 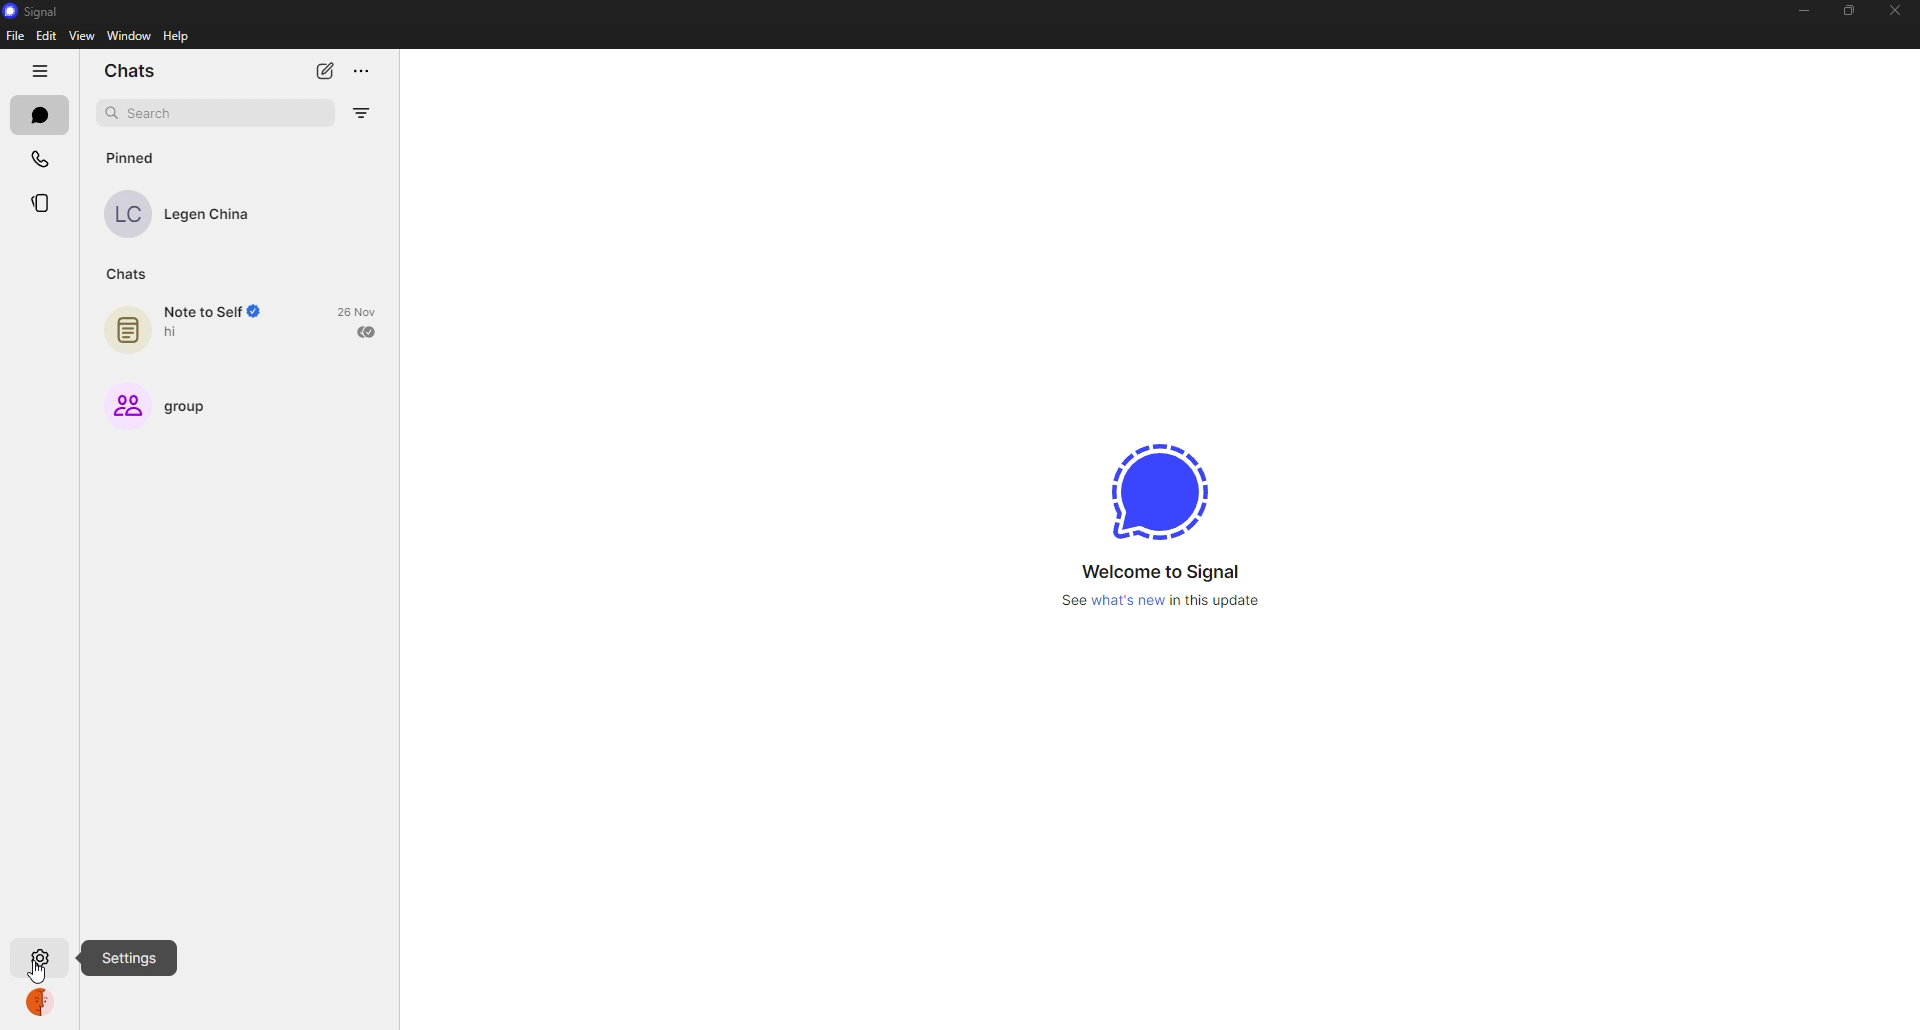 What do you see at coordinates (154, 113) in the screenshot?
I see `search` at bounding box center [154, 113].